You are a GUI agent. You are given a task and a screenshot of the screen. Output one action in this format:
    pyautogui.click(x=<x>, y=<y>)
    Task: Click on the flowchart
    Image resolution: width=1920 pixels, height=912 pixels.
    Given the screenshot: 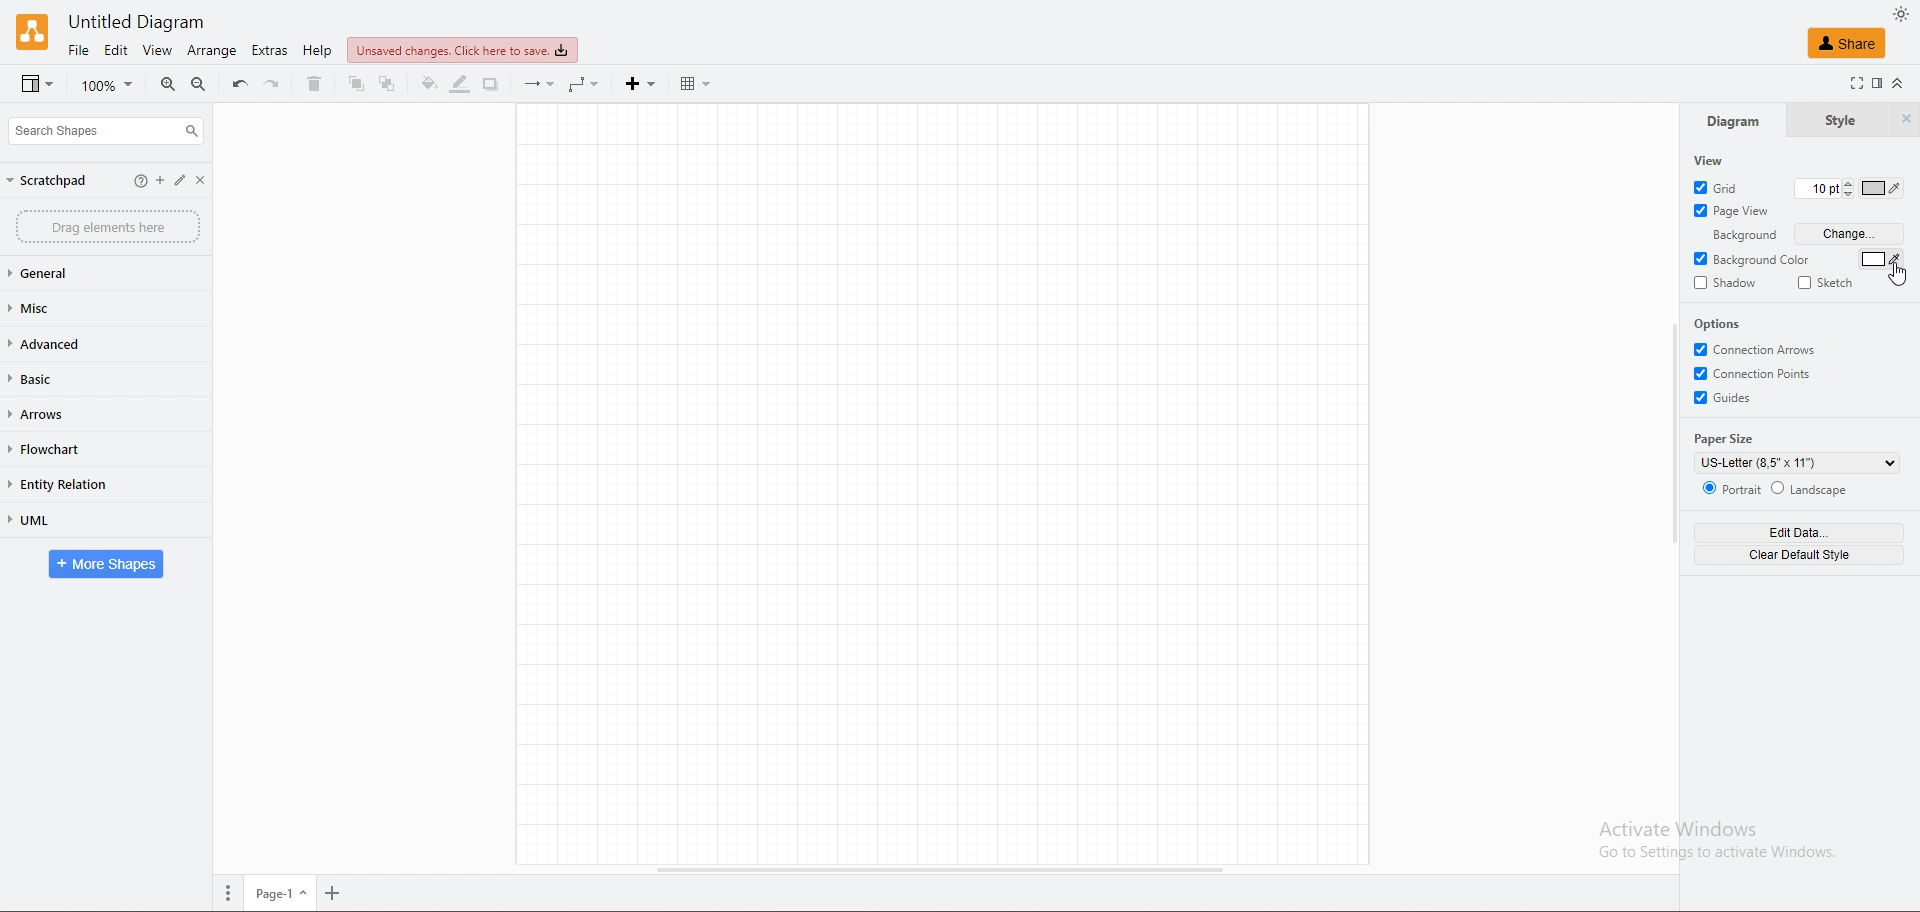 What is the action you would take?
    pyautogui.click(x=88, y=449)
    